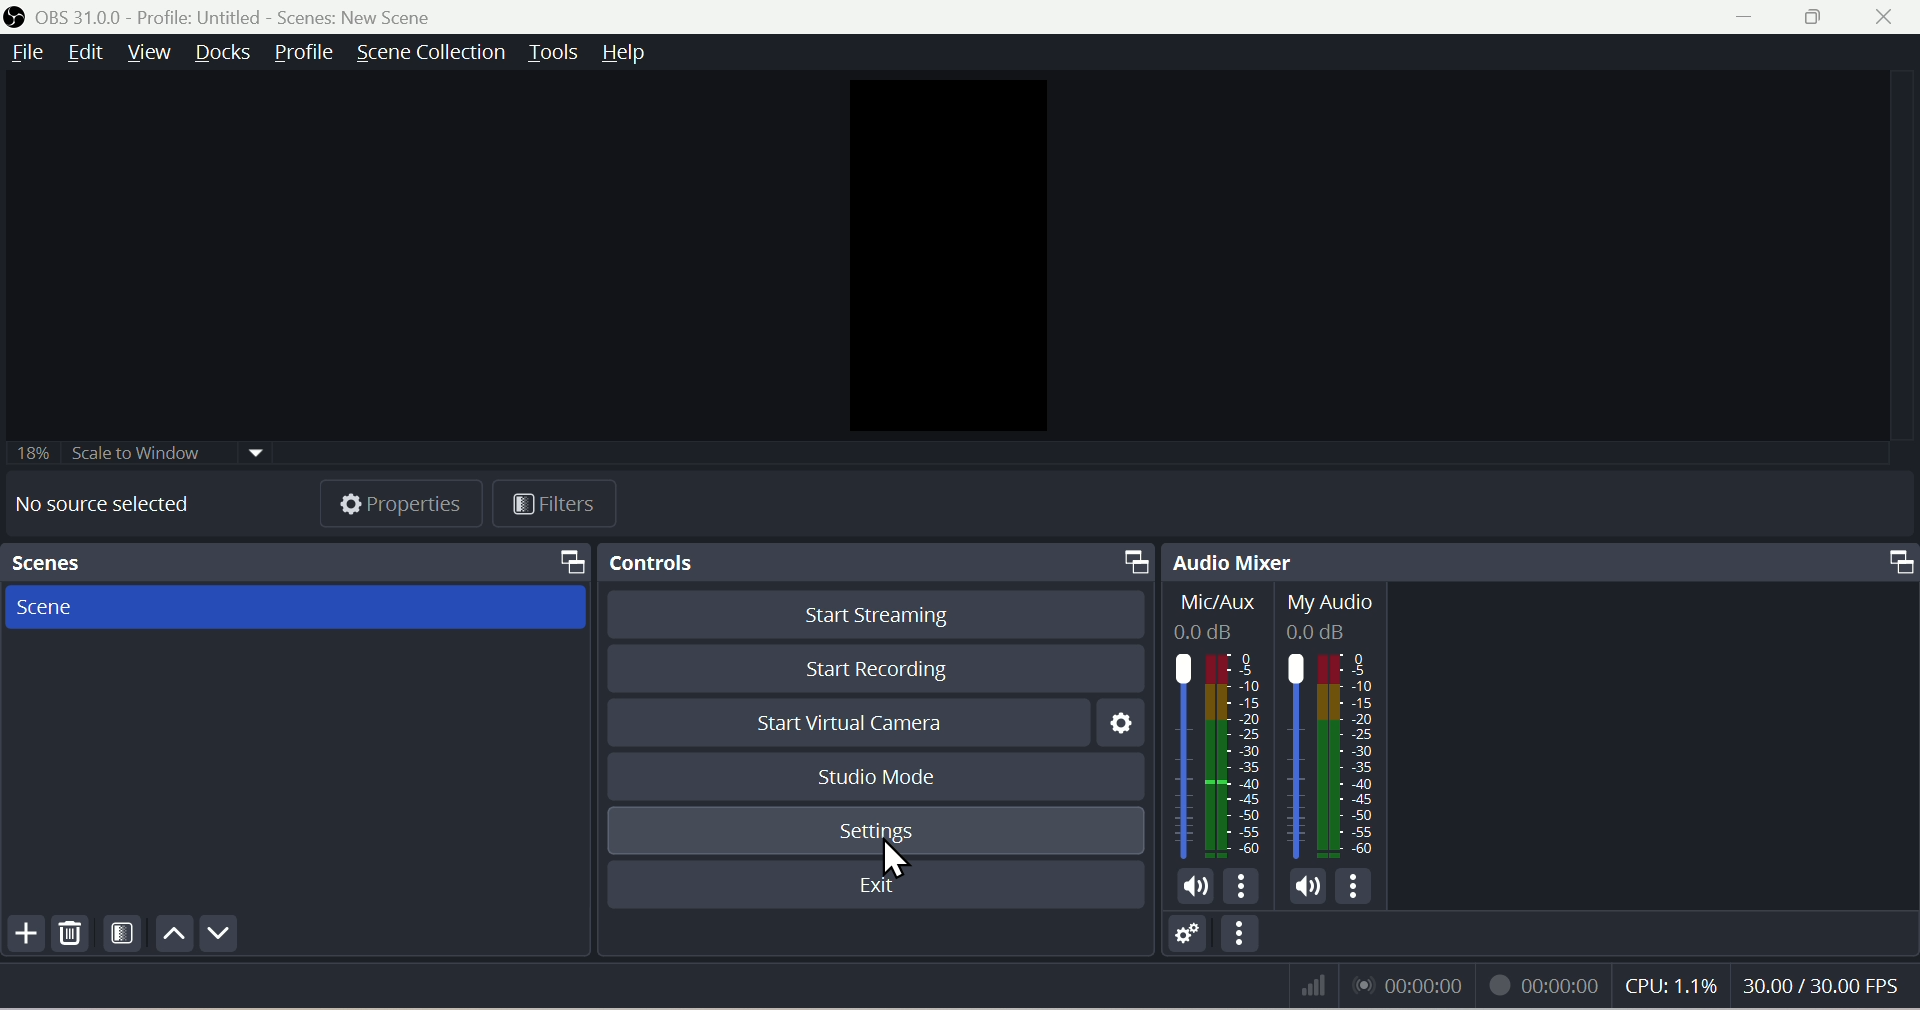 The width and height of the screenshot is (1920, 1010). Describe the element at coordinates (220, 935) in the screenshot. I see `Down` at that location.